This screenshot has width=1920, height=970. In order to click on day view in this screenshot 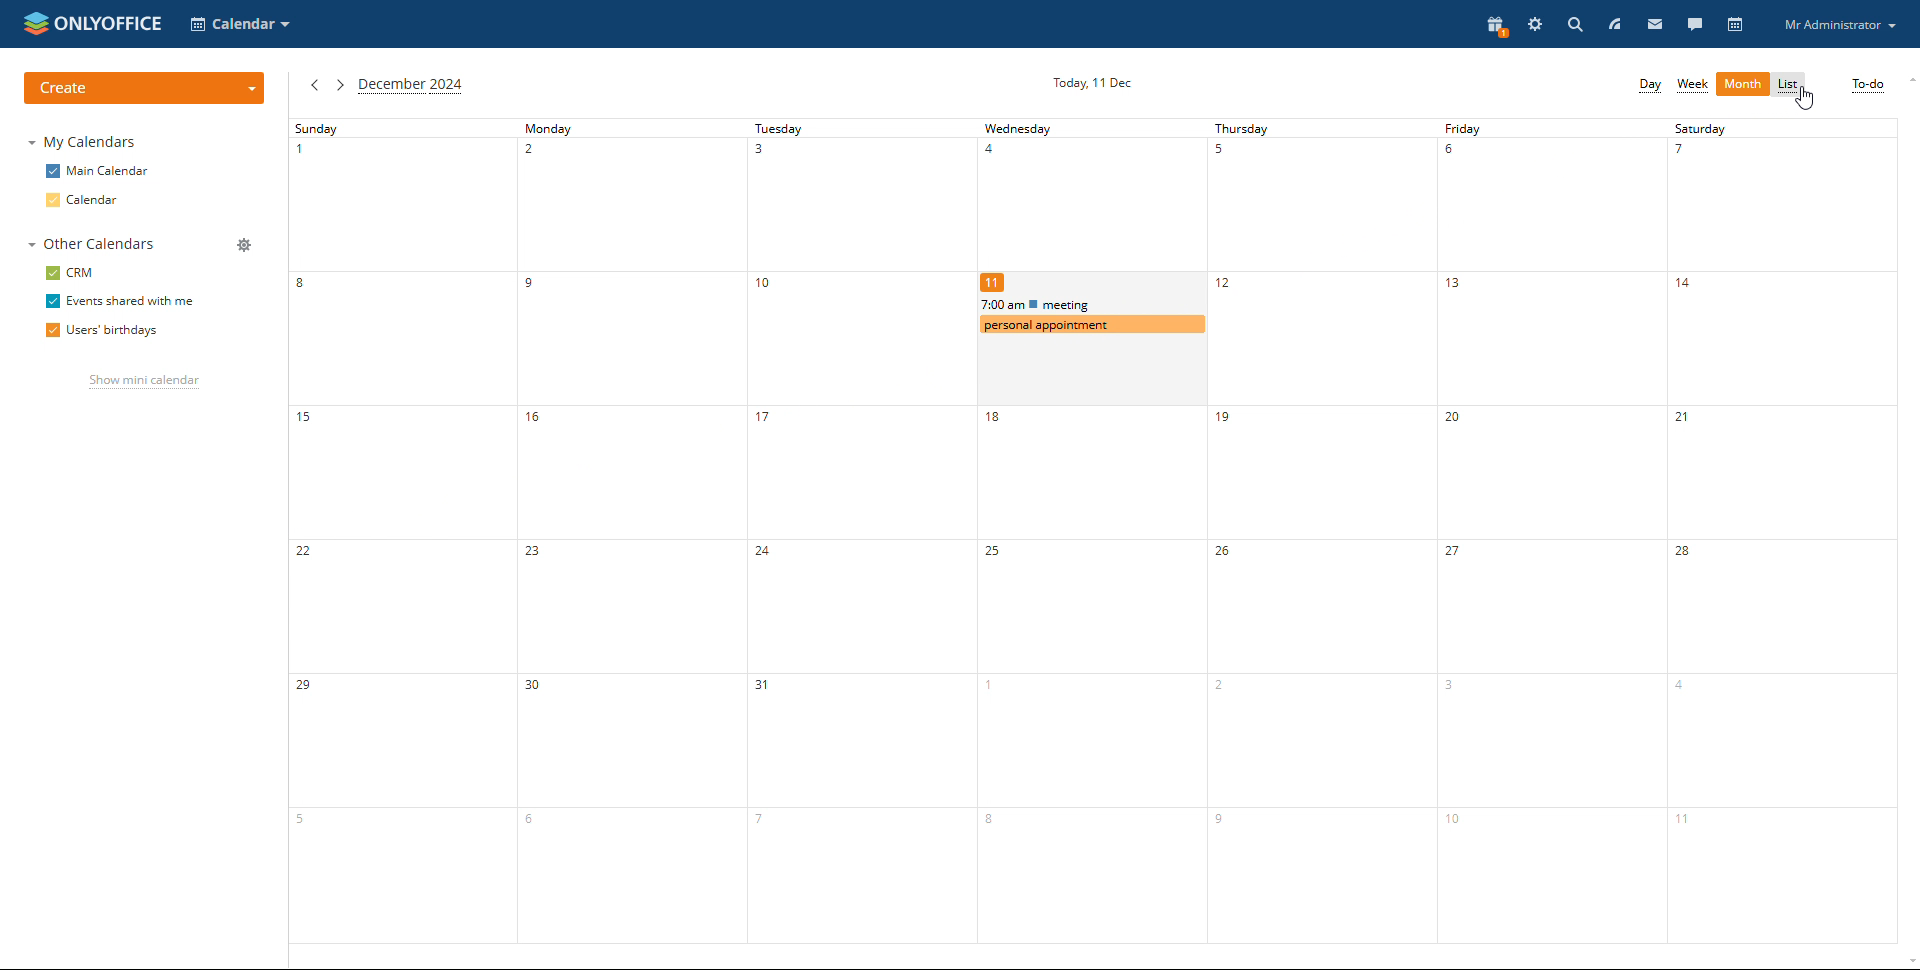, I will do `click(1649, 86)`.